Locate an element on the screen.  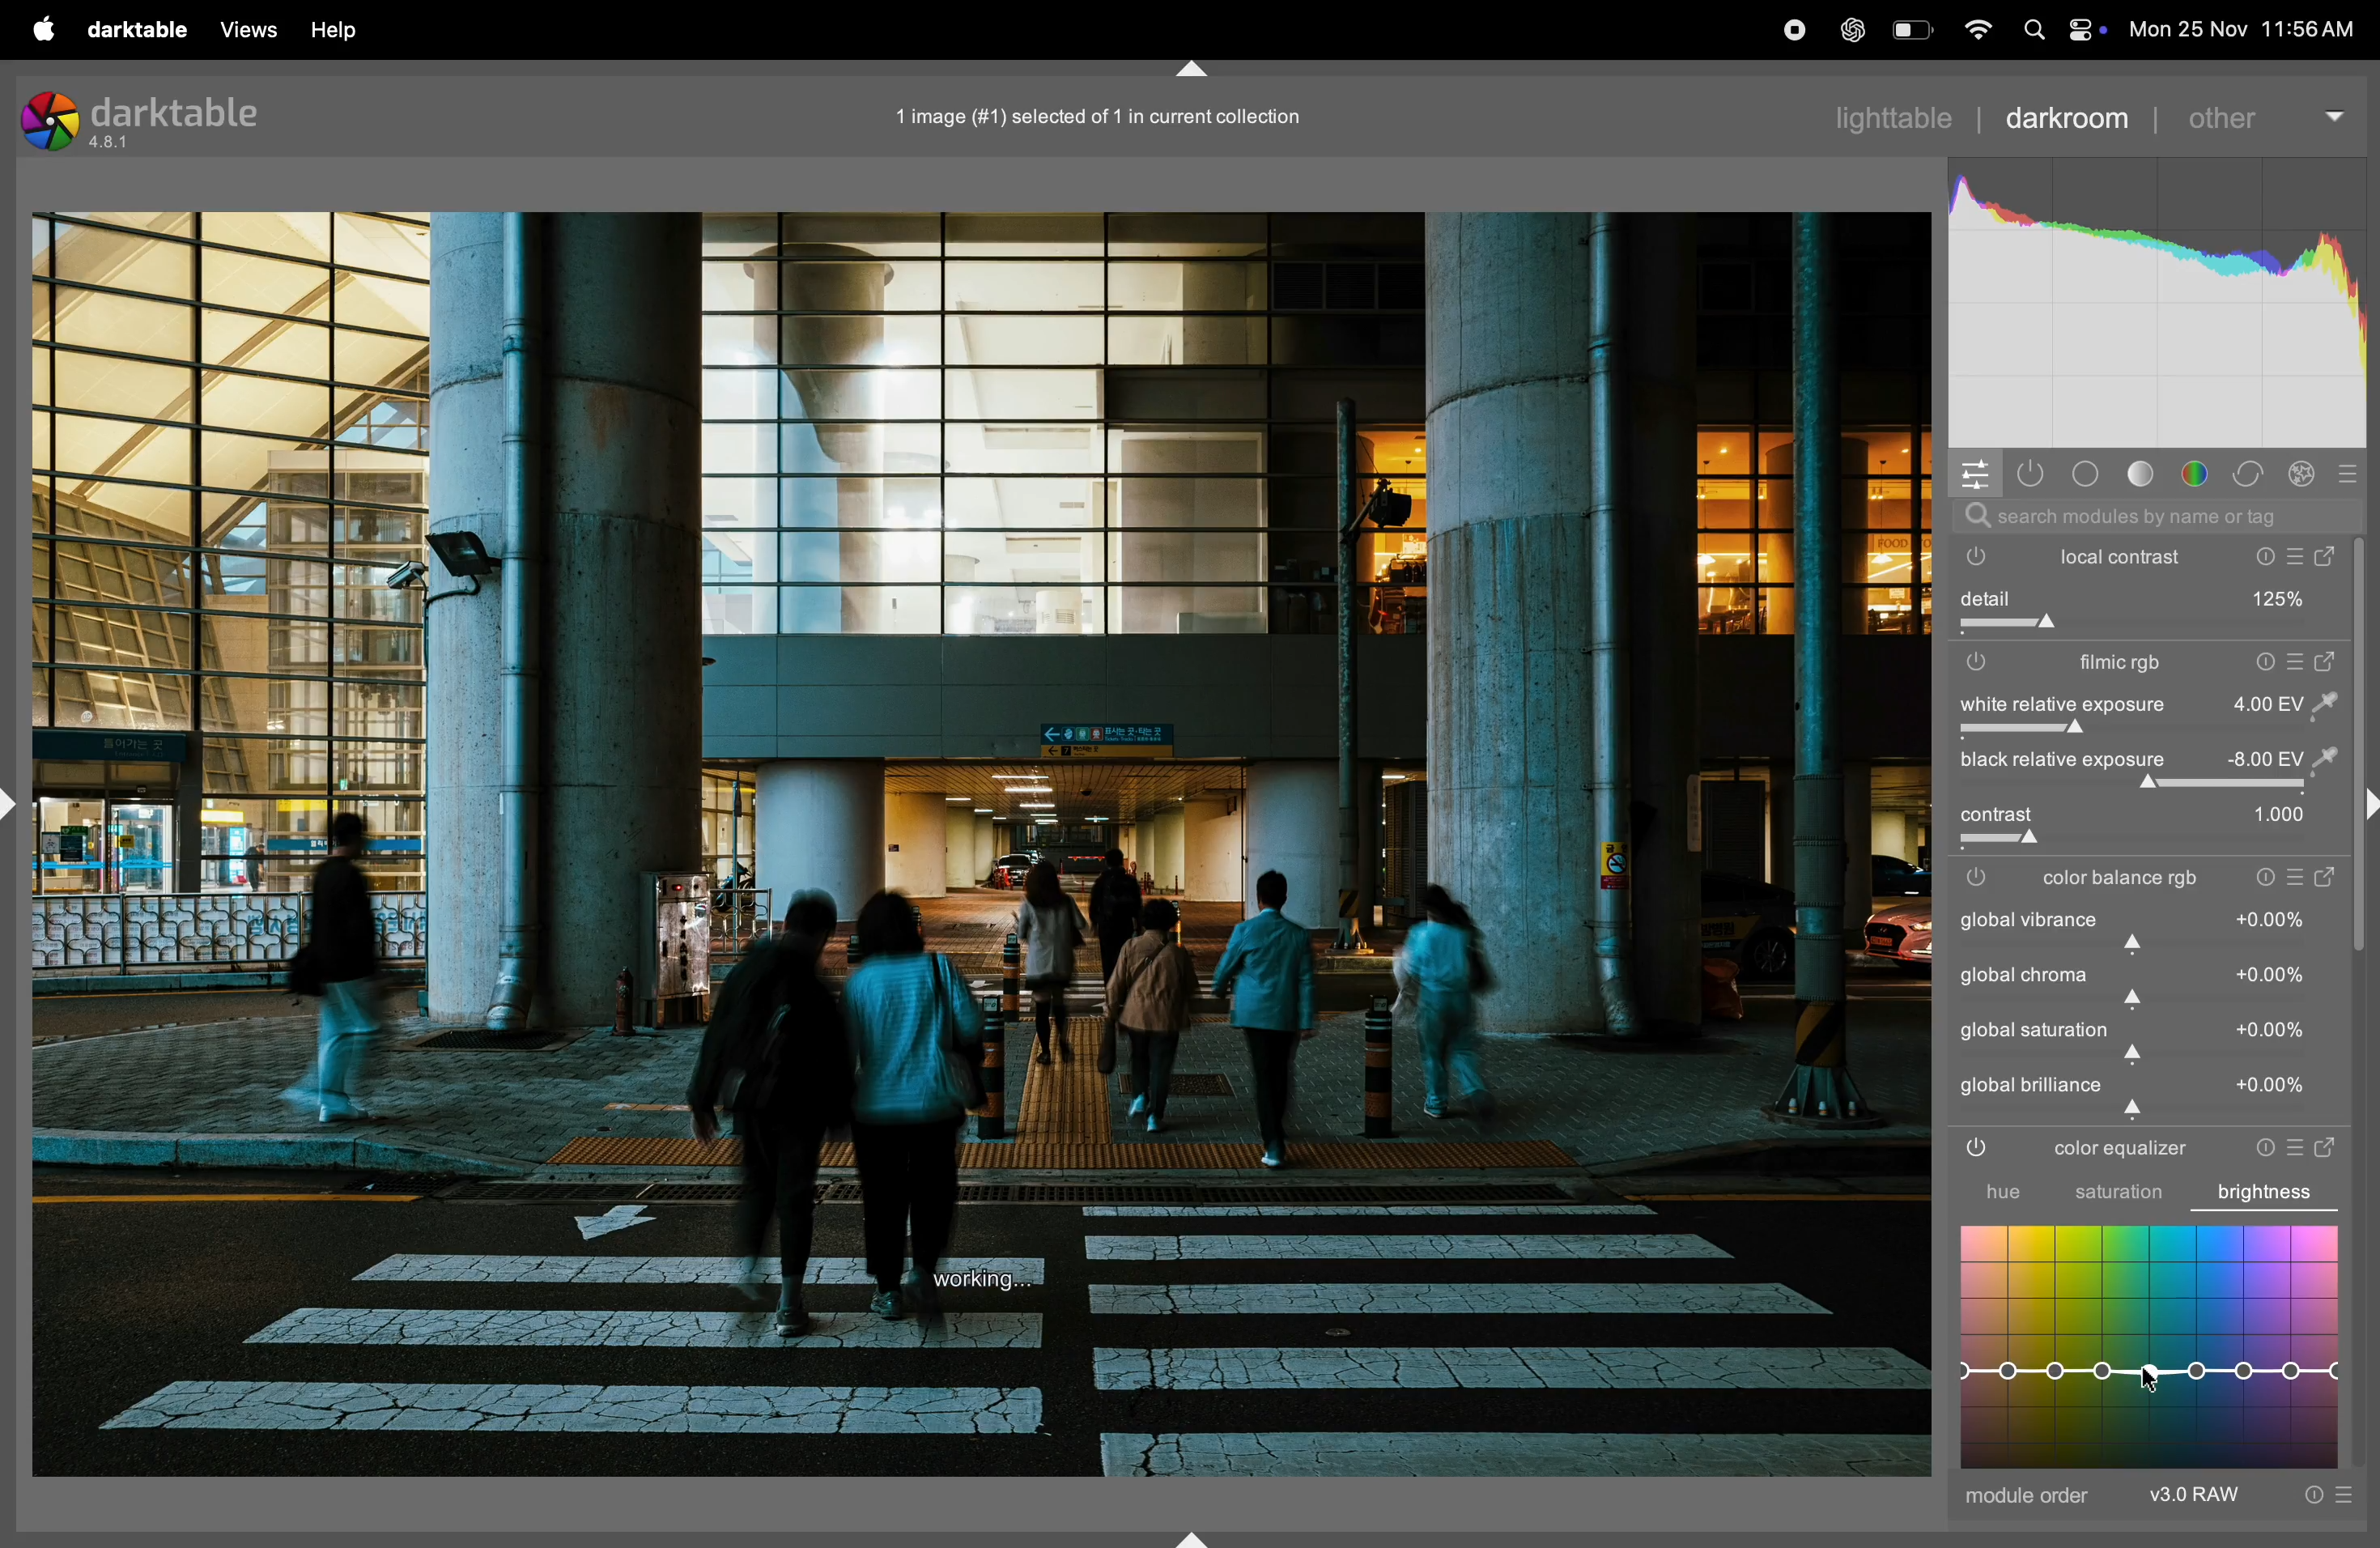
global brillance is located at coordinates (2032, 1085).